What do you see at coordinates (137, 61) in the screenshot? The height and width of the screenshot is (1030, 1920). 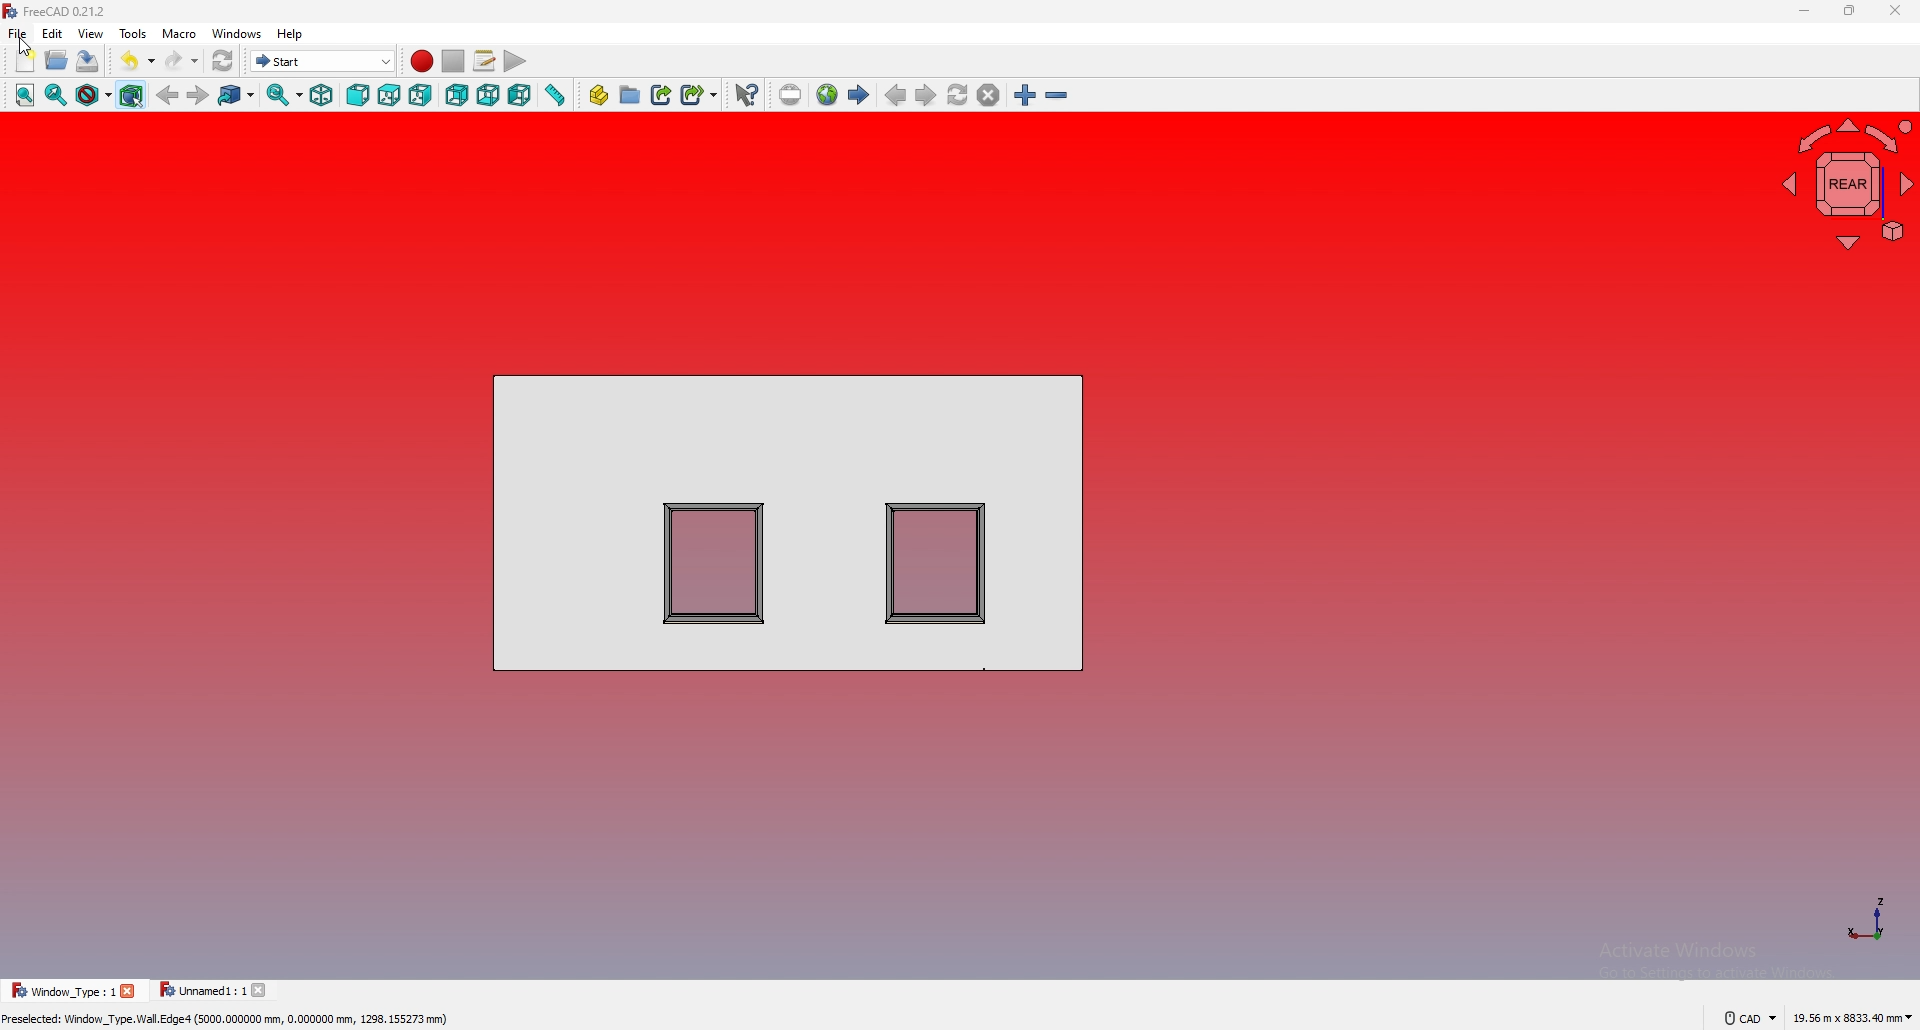 I see `undo` at bounding box center [137, 61].